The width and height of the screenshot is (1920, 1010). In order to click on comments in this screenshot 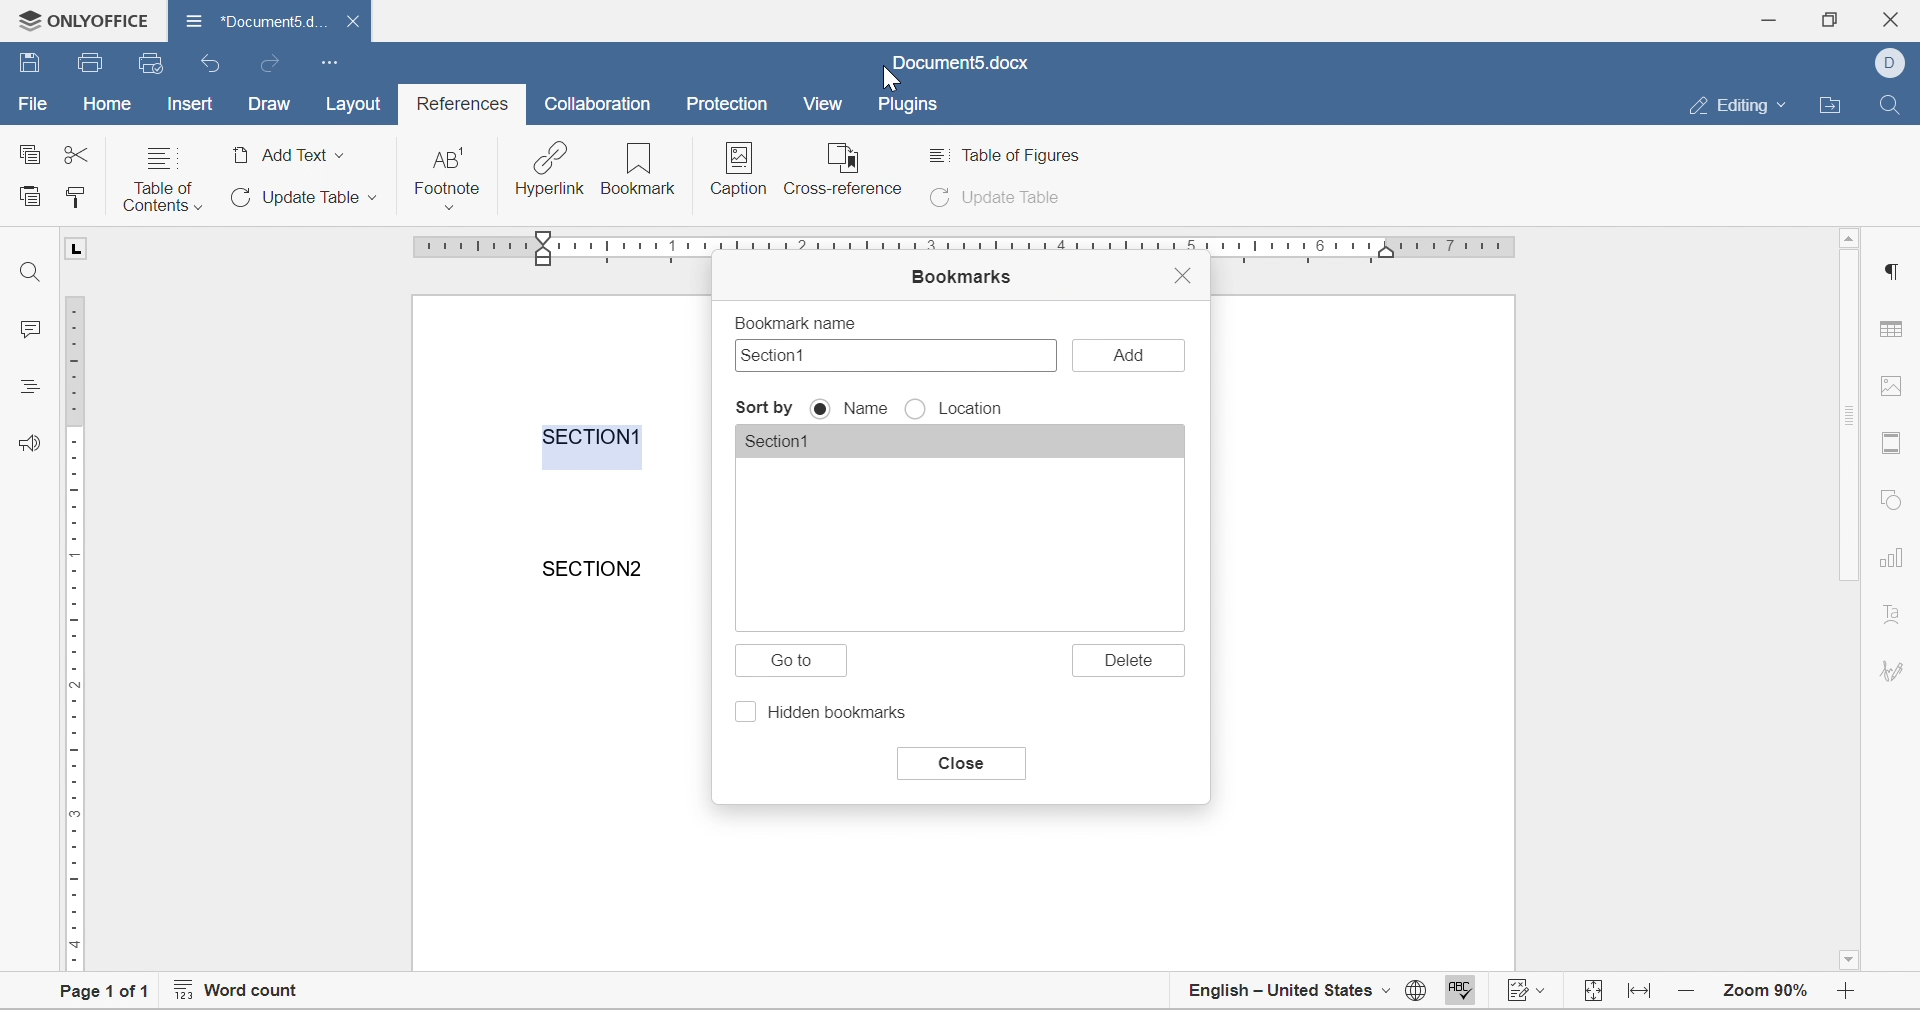, I will do `click(22, 328)`.